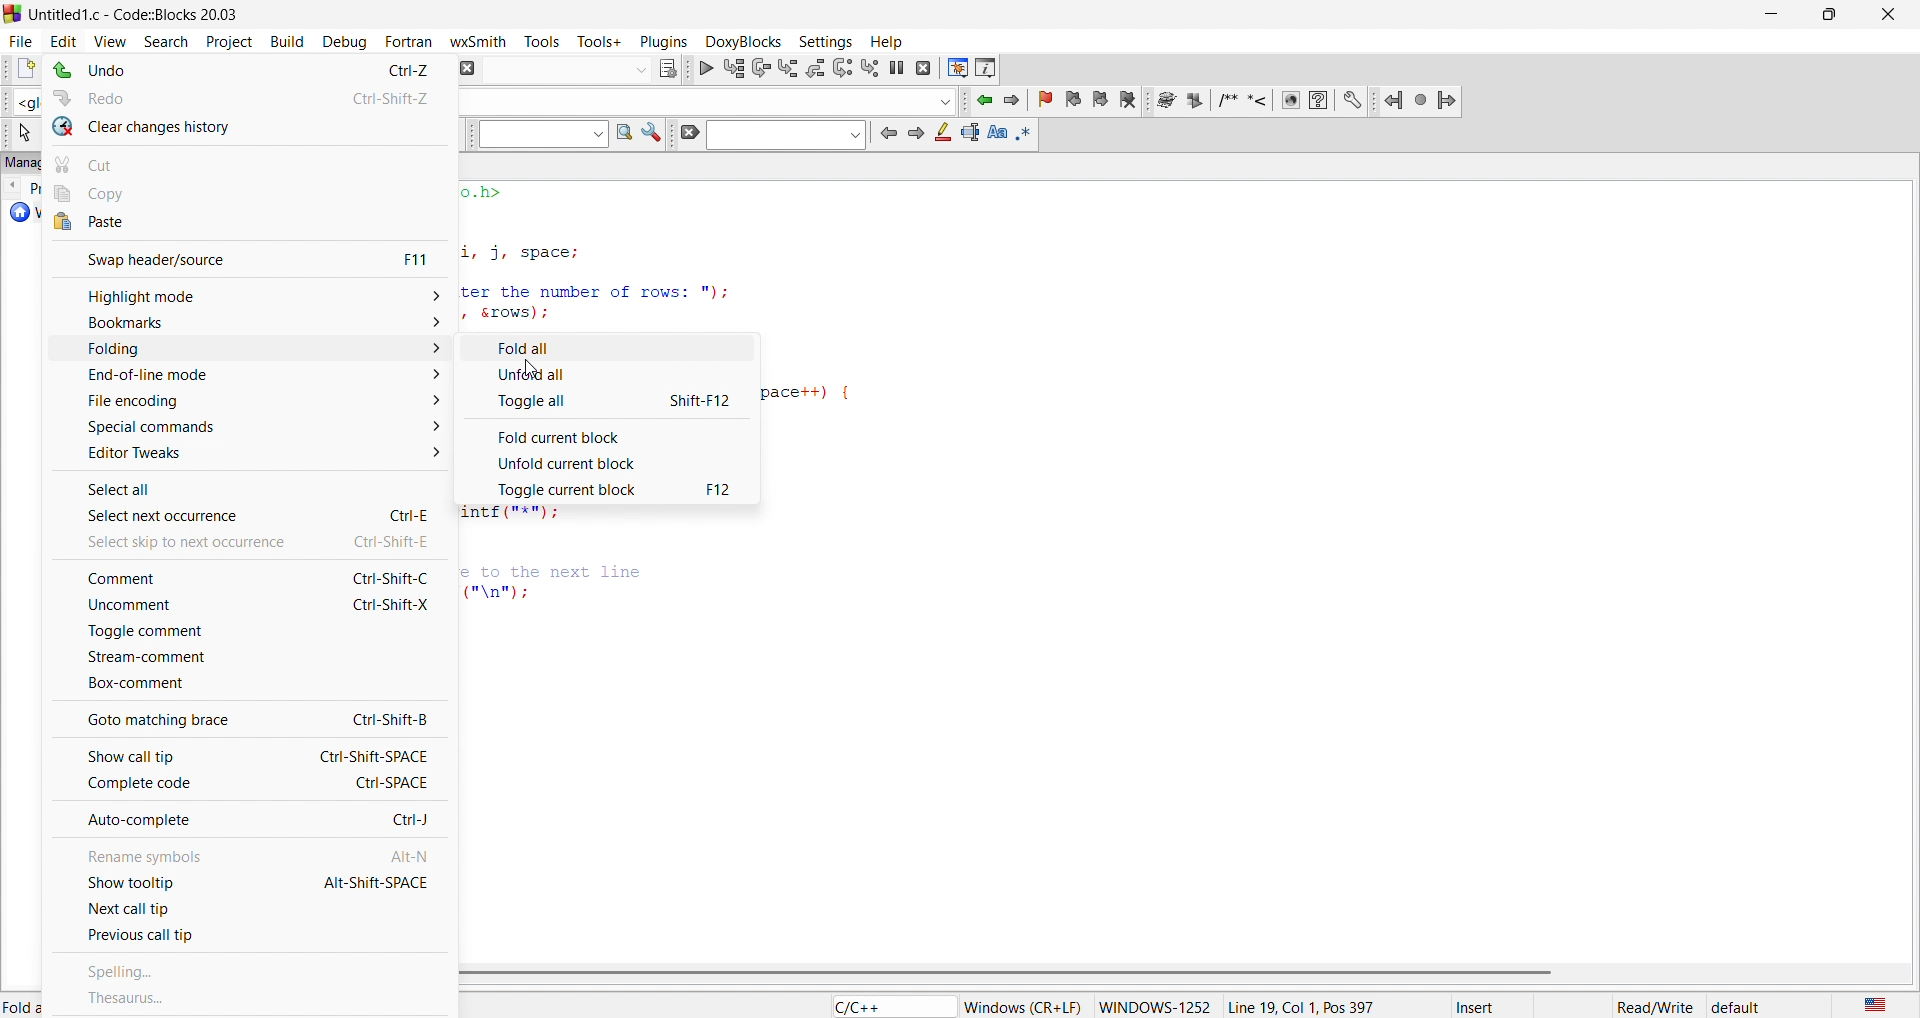  What do you see at coordinates (1023, 1007) in the screenshot?
I see `Windows (CR+LF)` at bounding box center [1023, 1007].